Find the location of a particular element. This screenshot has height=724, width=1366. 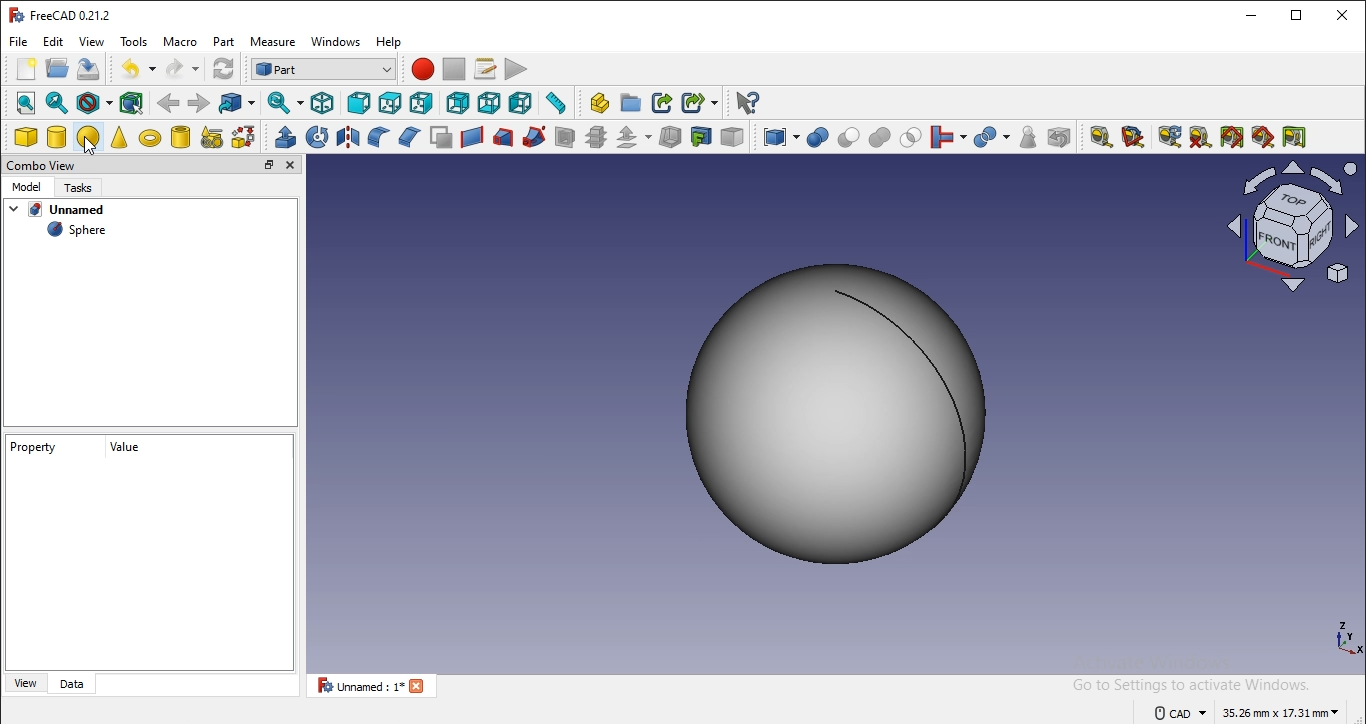

measure distance is located at coordinates (555, 102).